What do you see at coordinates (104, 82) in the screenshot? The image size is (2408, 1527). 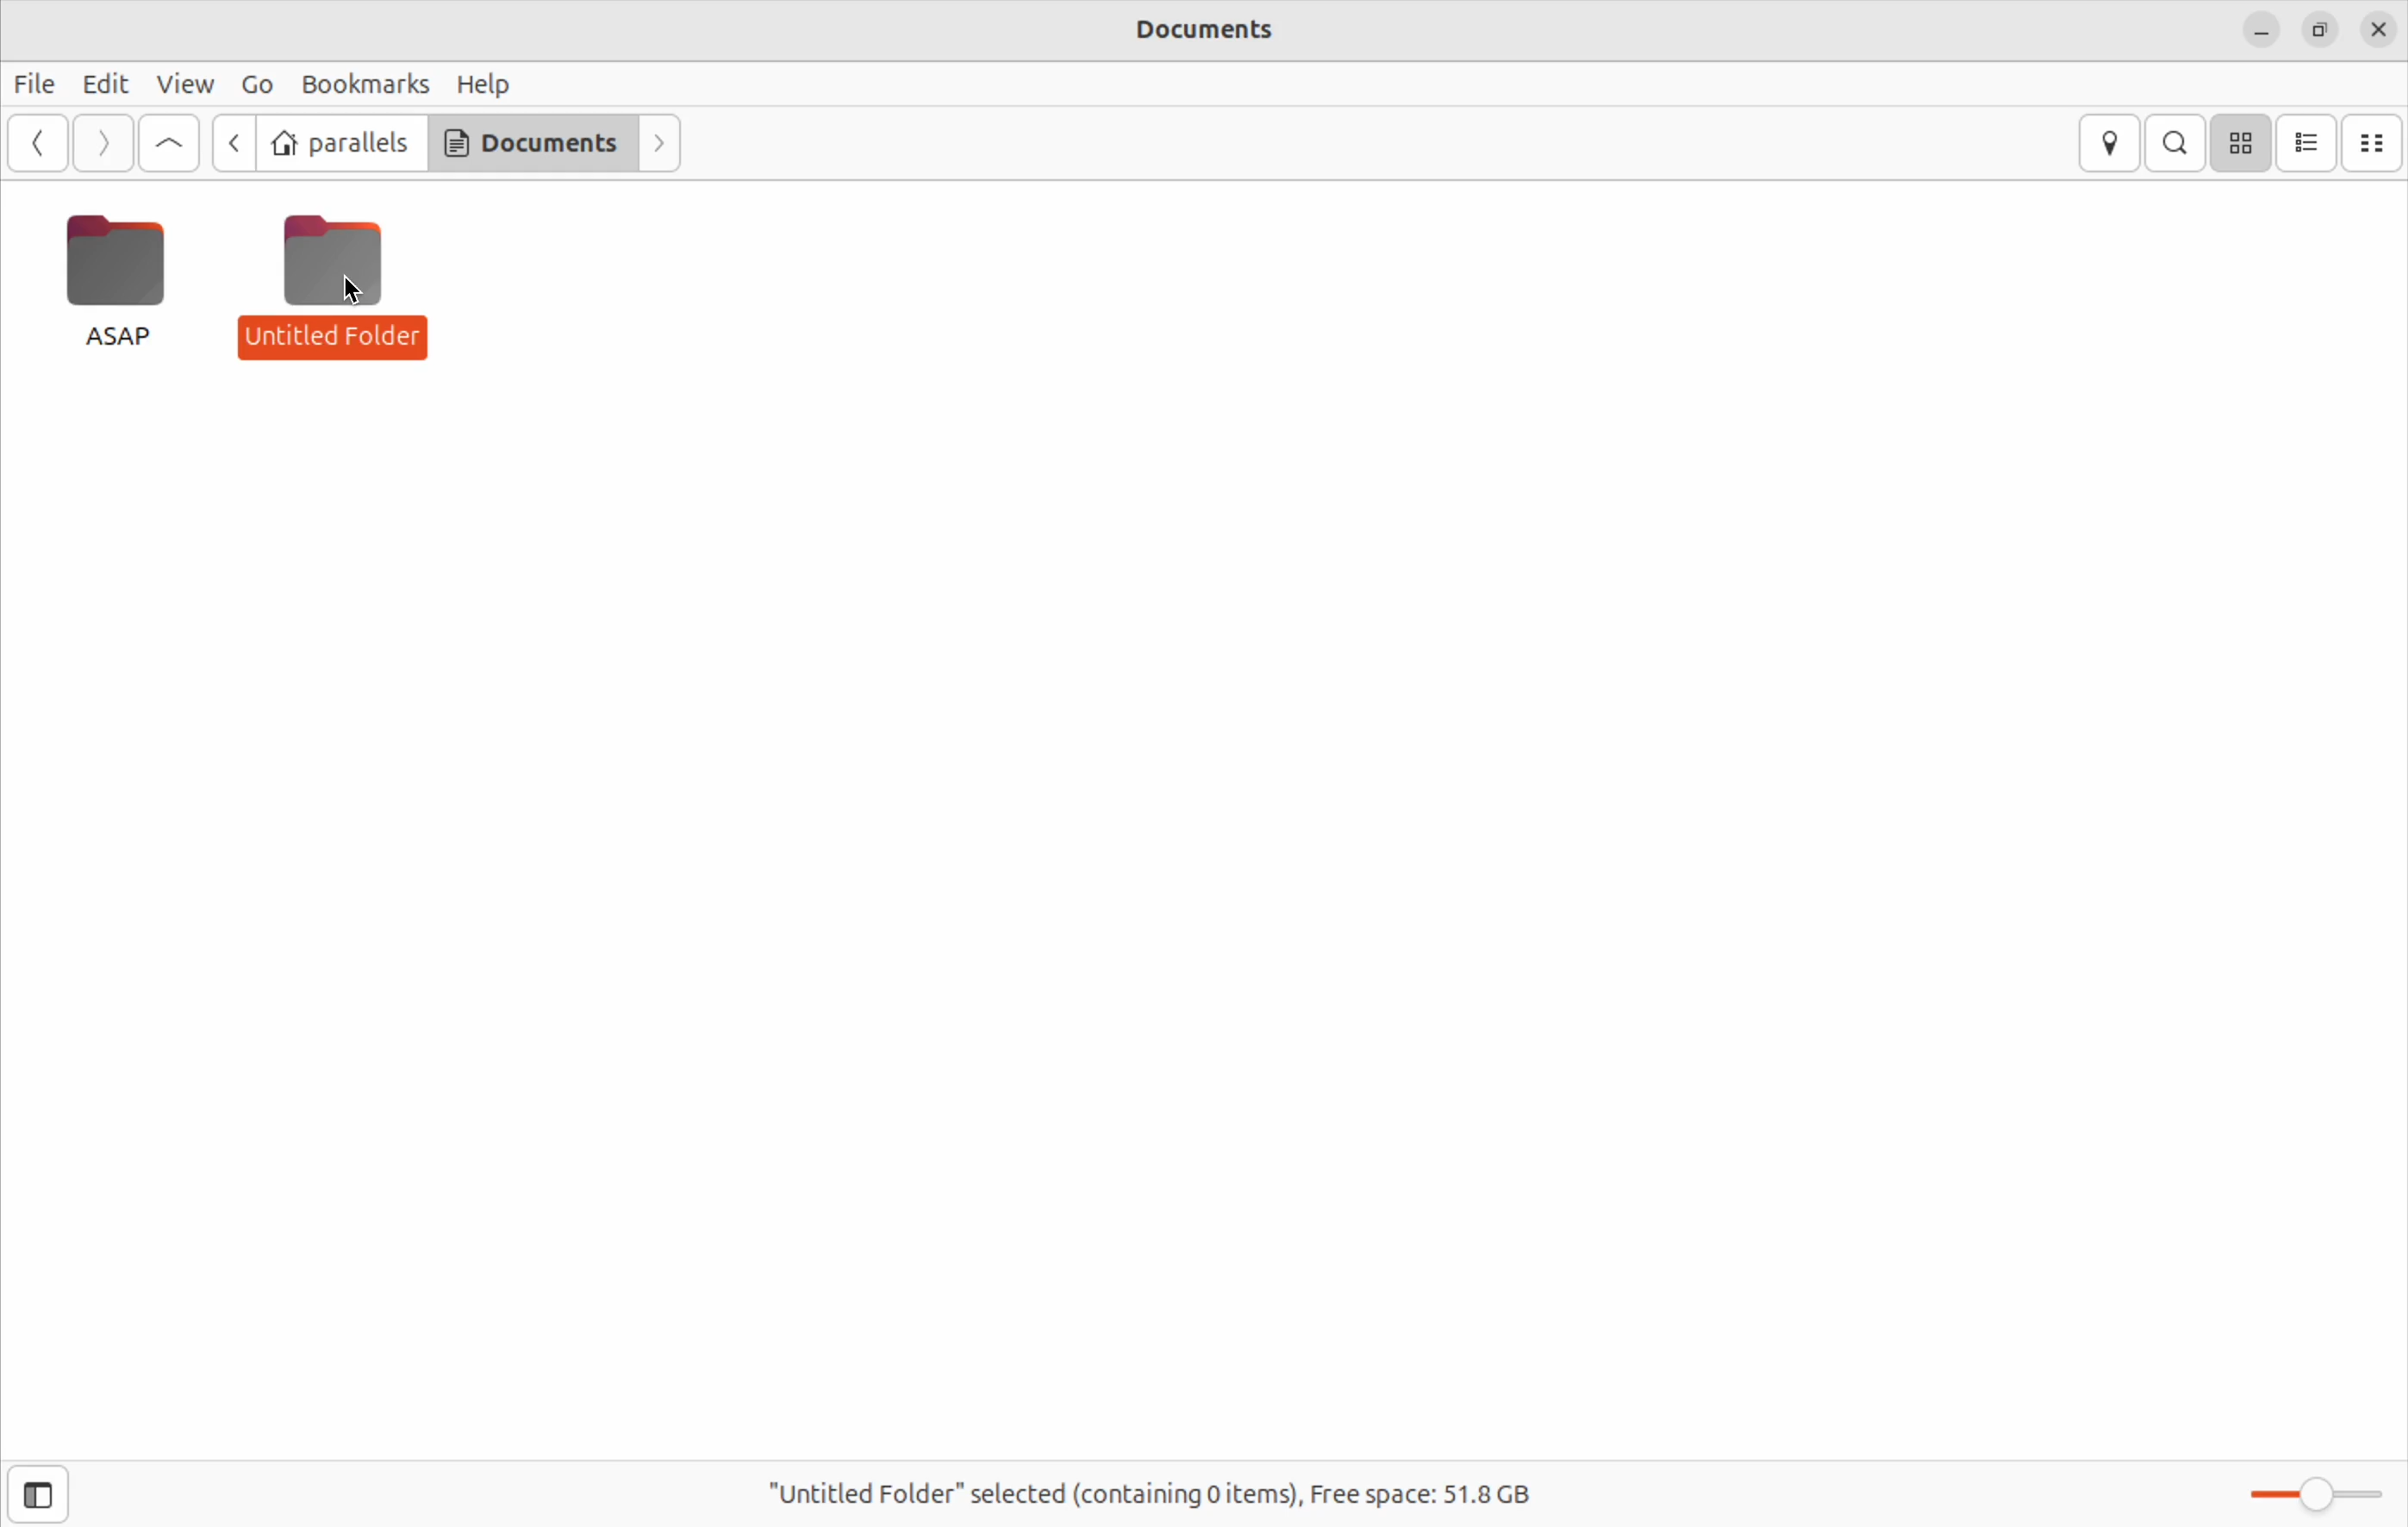 I see `Edit` at bounding box center [104, 82].